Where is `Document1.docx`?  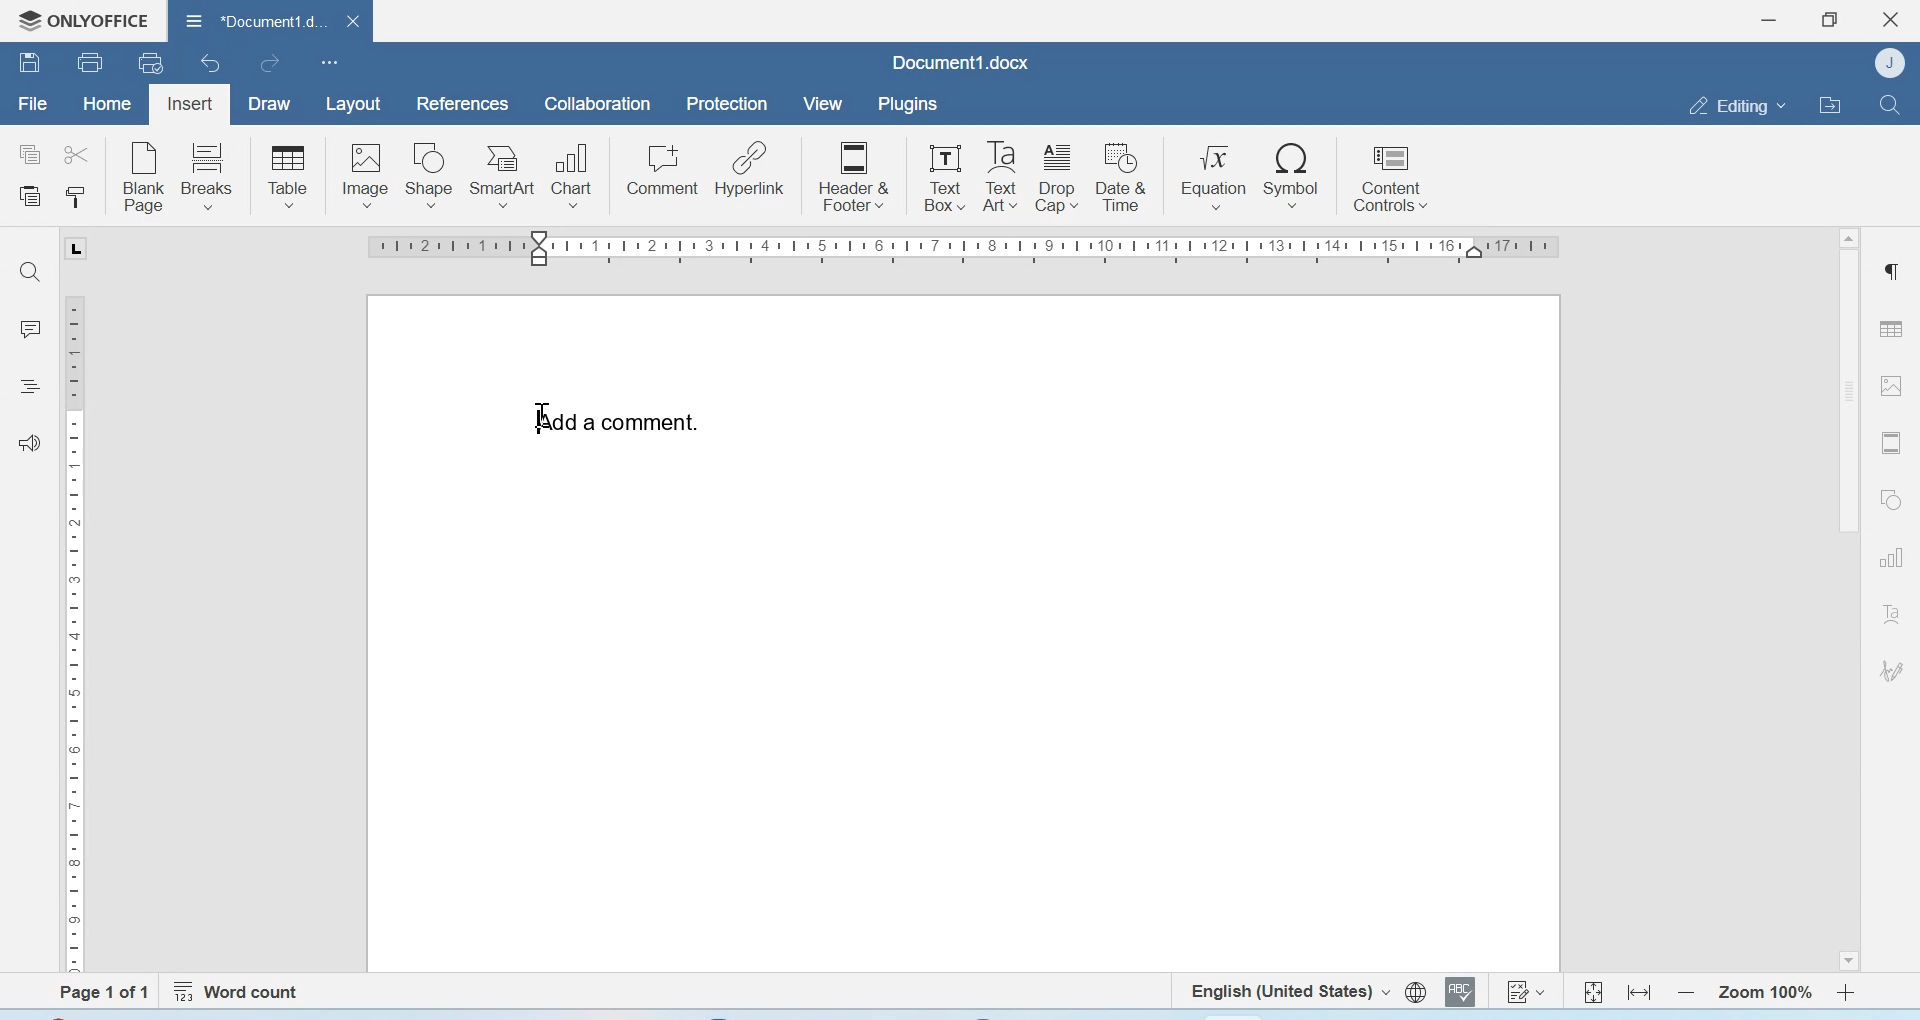 Document1.docx is located at coordinates (253, 18).